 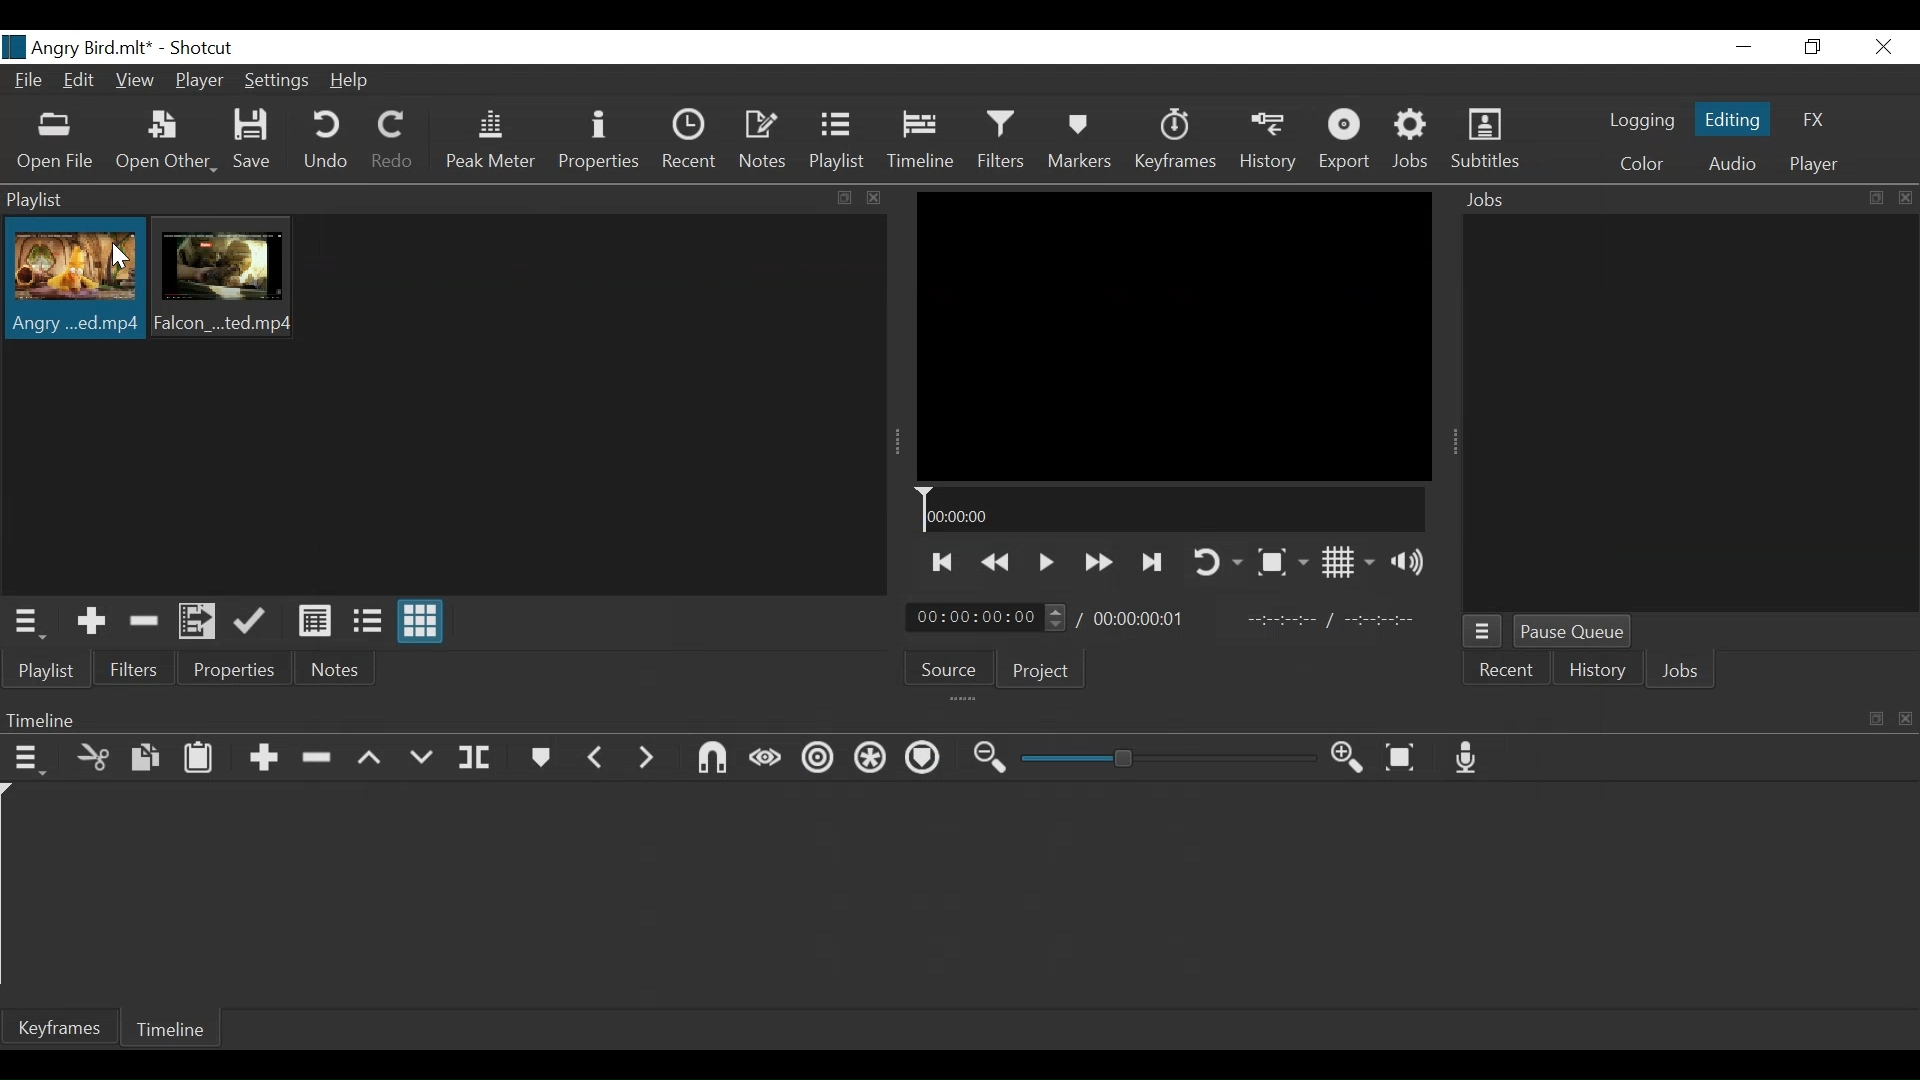 I want to click on Help, so click(x=355, y=80).